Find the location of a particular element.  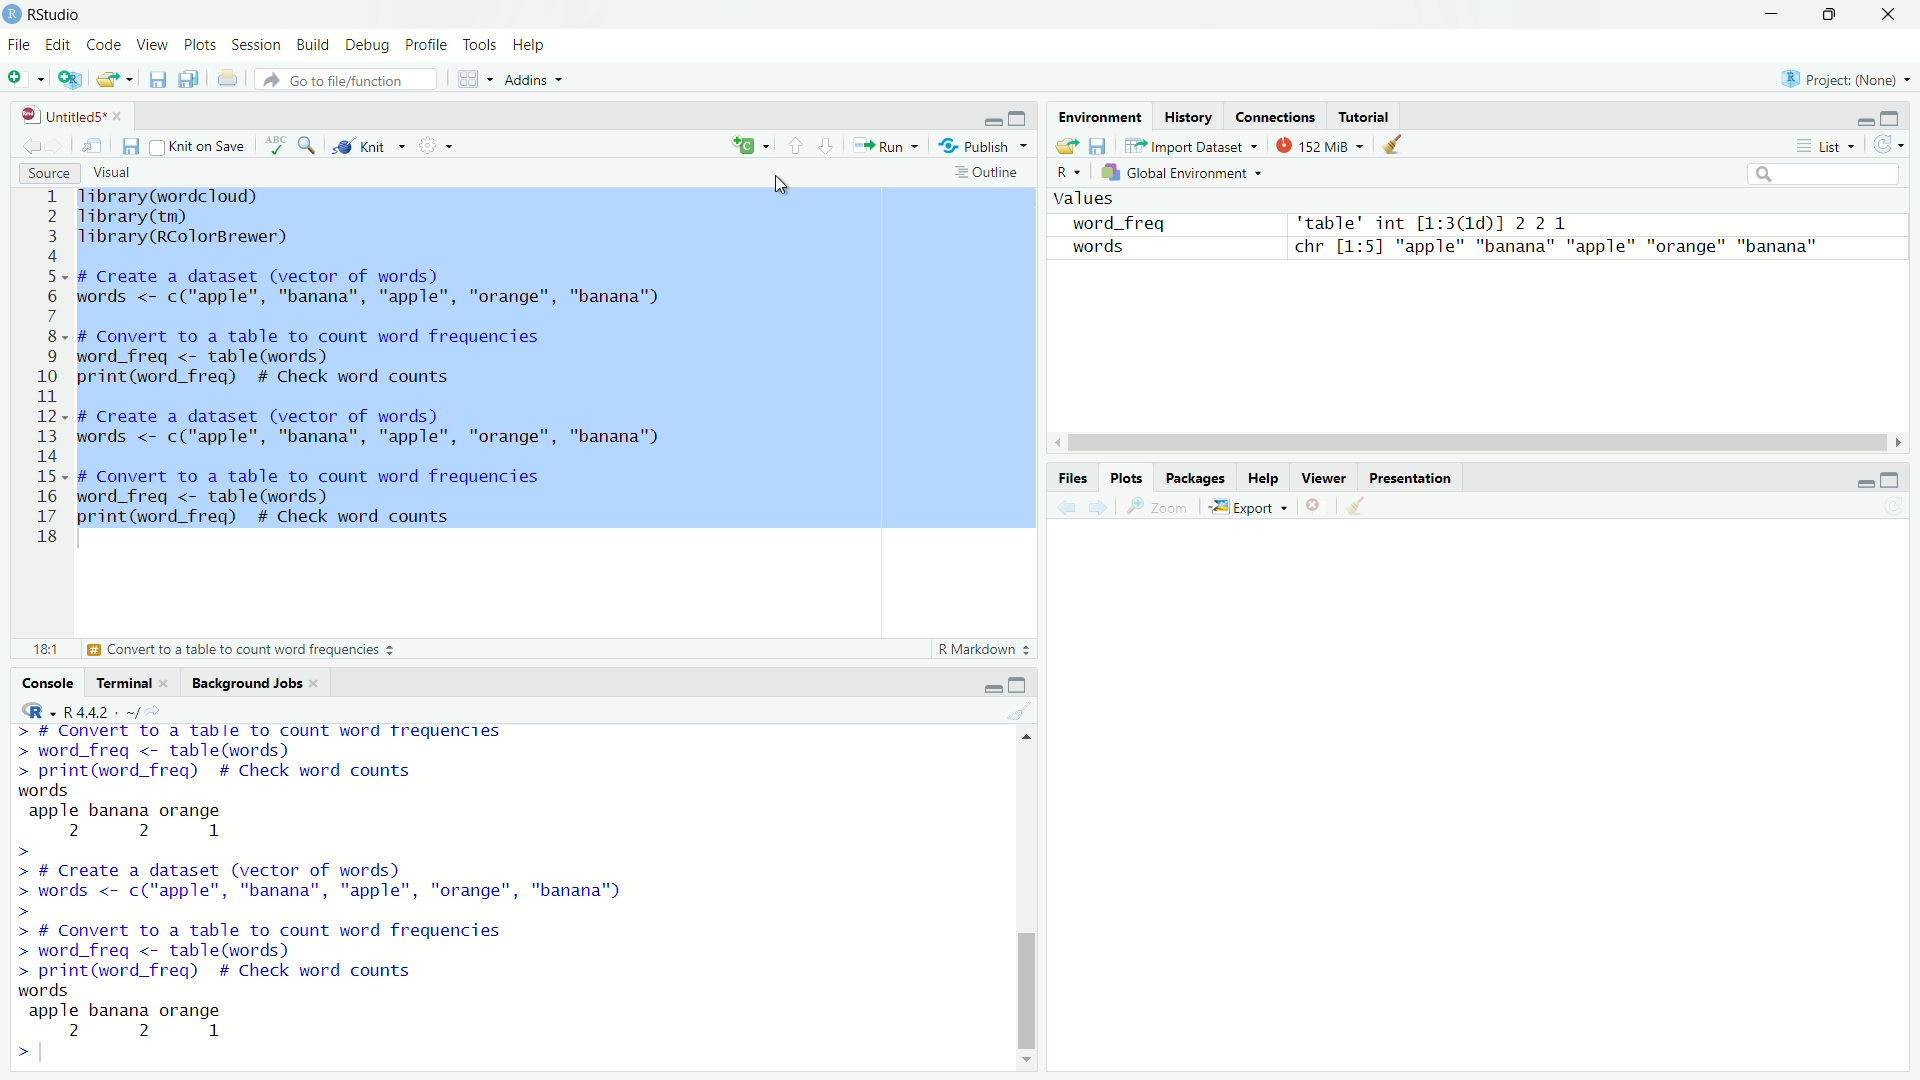

Code is located at coordinates (103, 46).